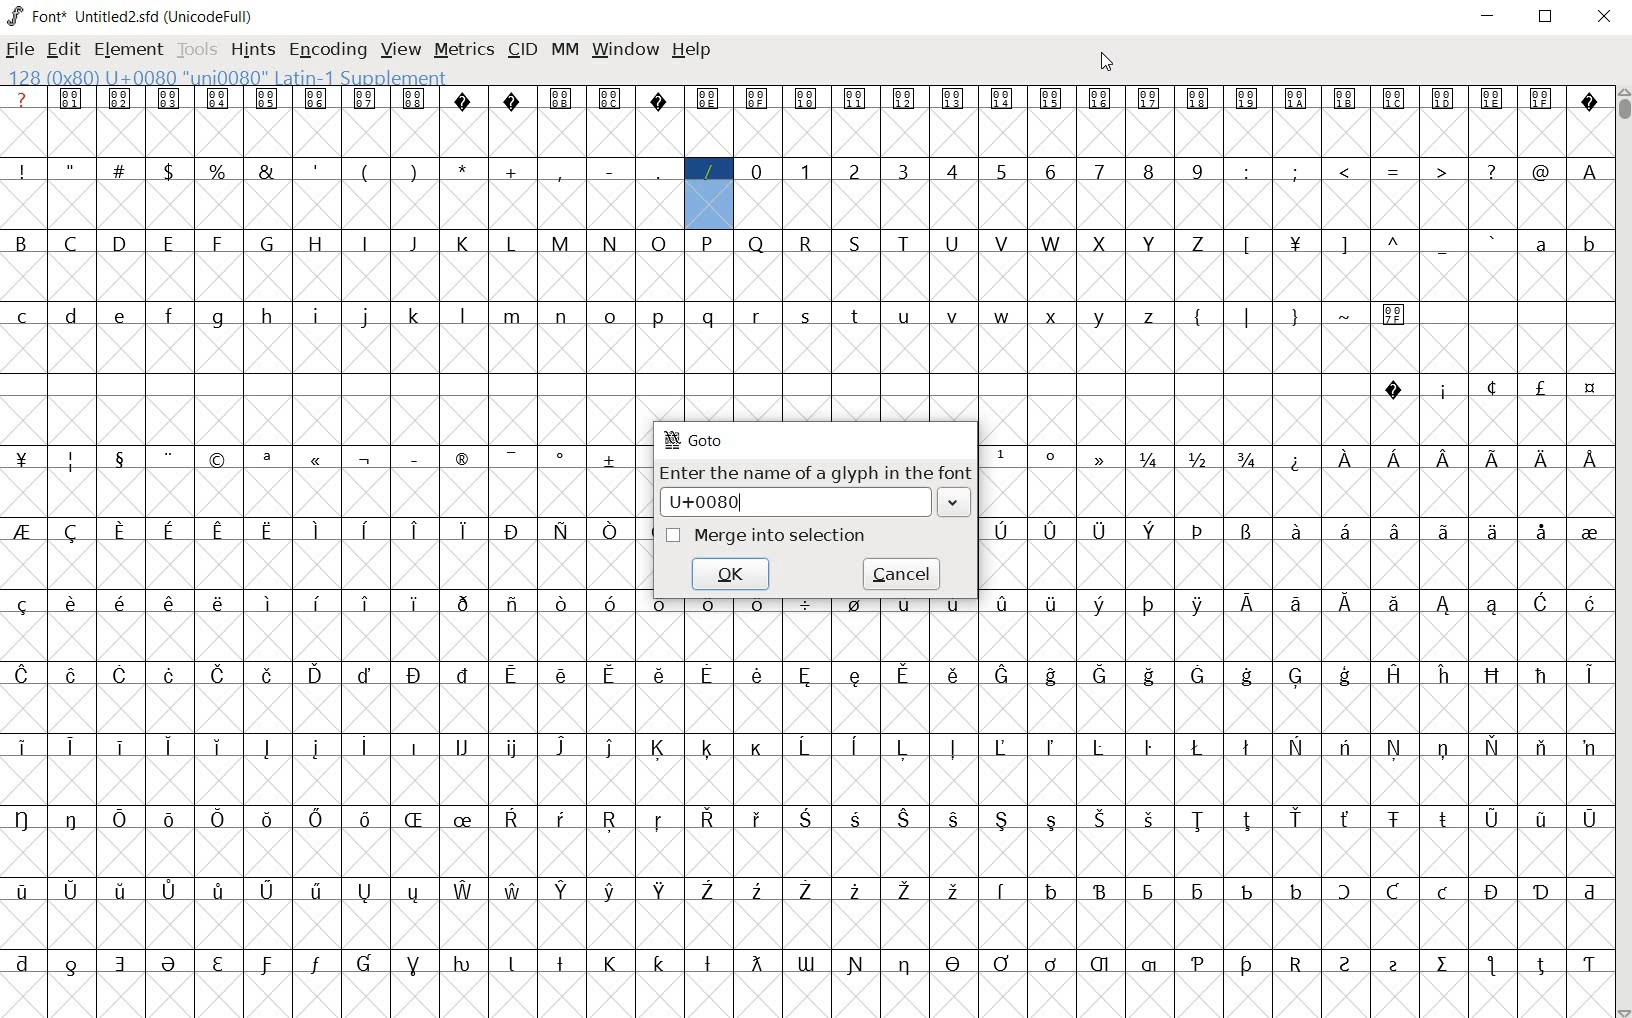 This screenshot has width=1632, height=1018. What do you see at coordinates (1342, 246) in the screenshot?
I see `glyph` at bounding box center [1342, 246].